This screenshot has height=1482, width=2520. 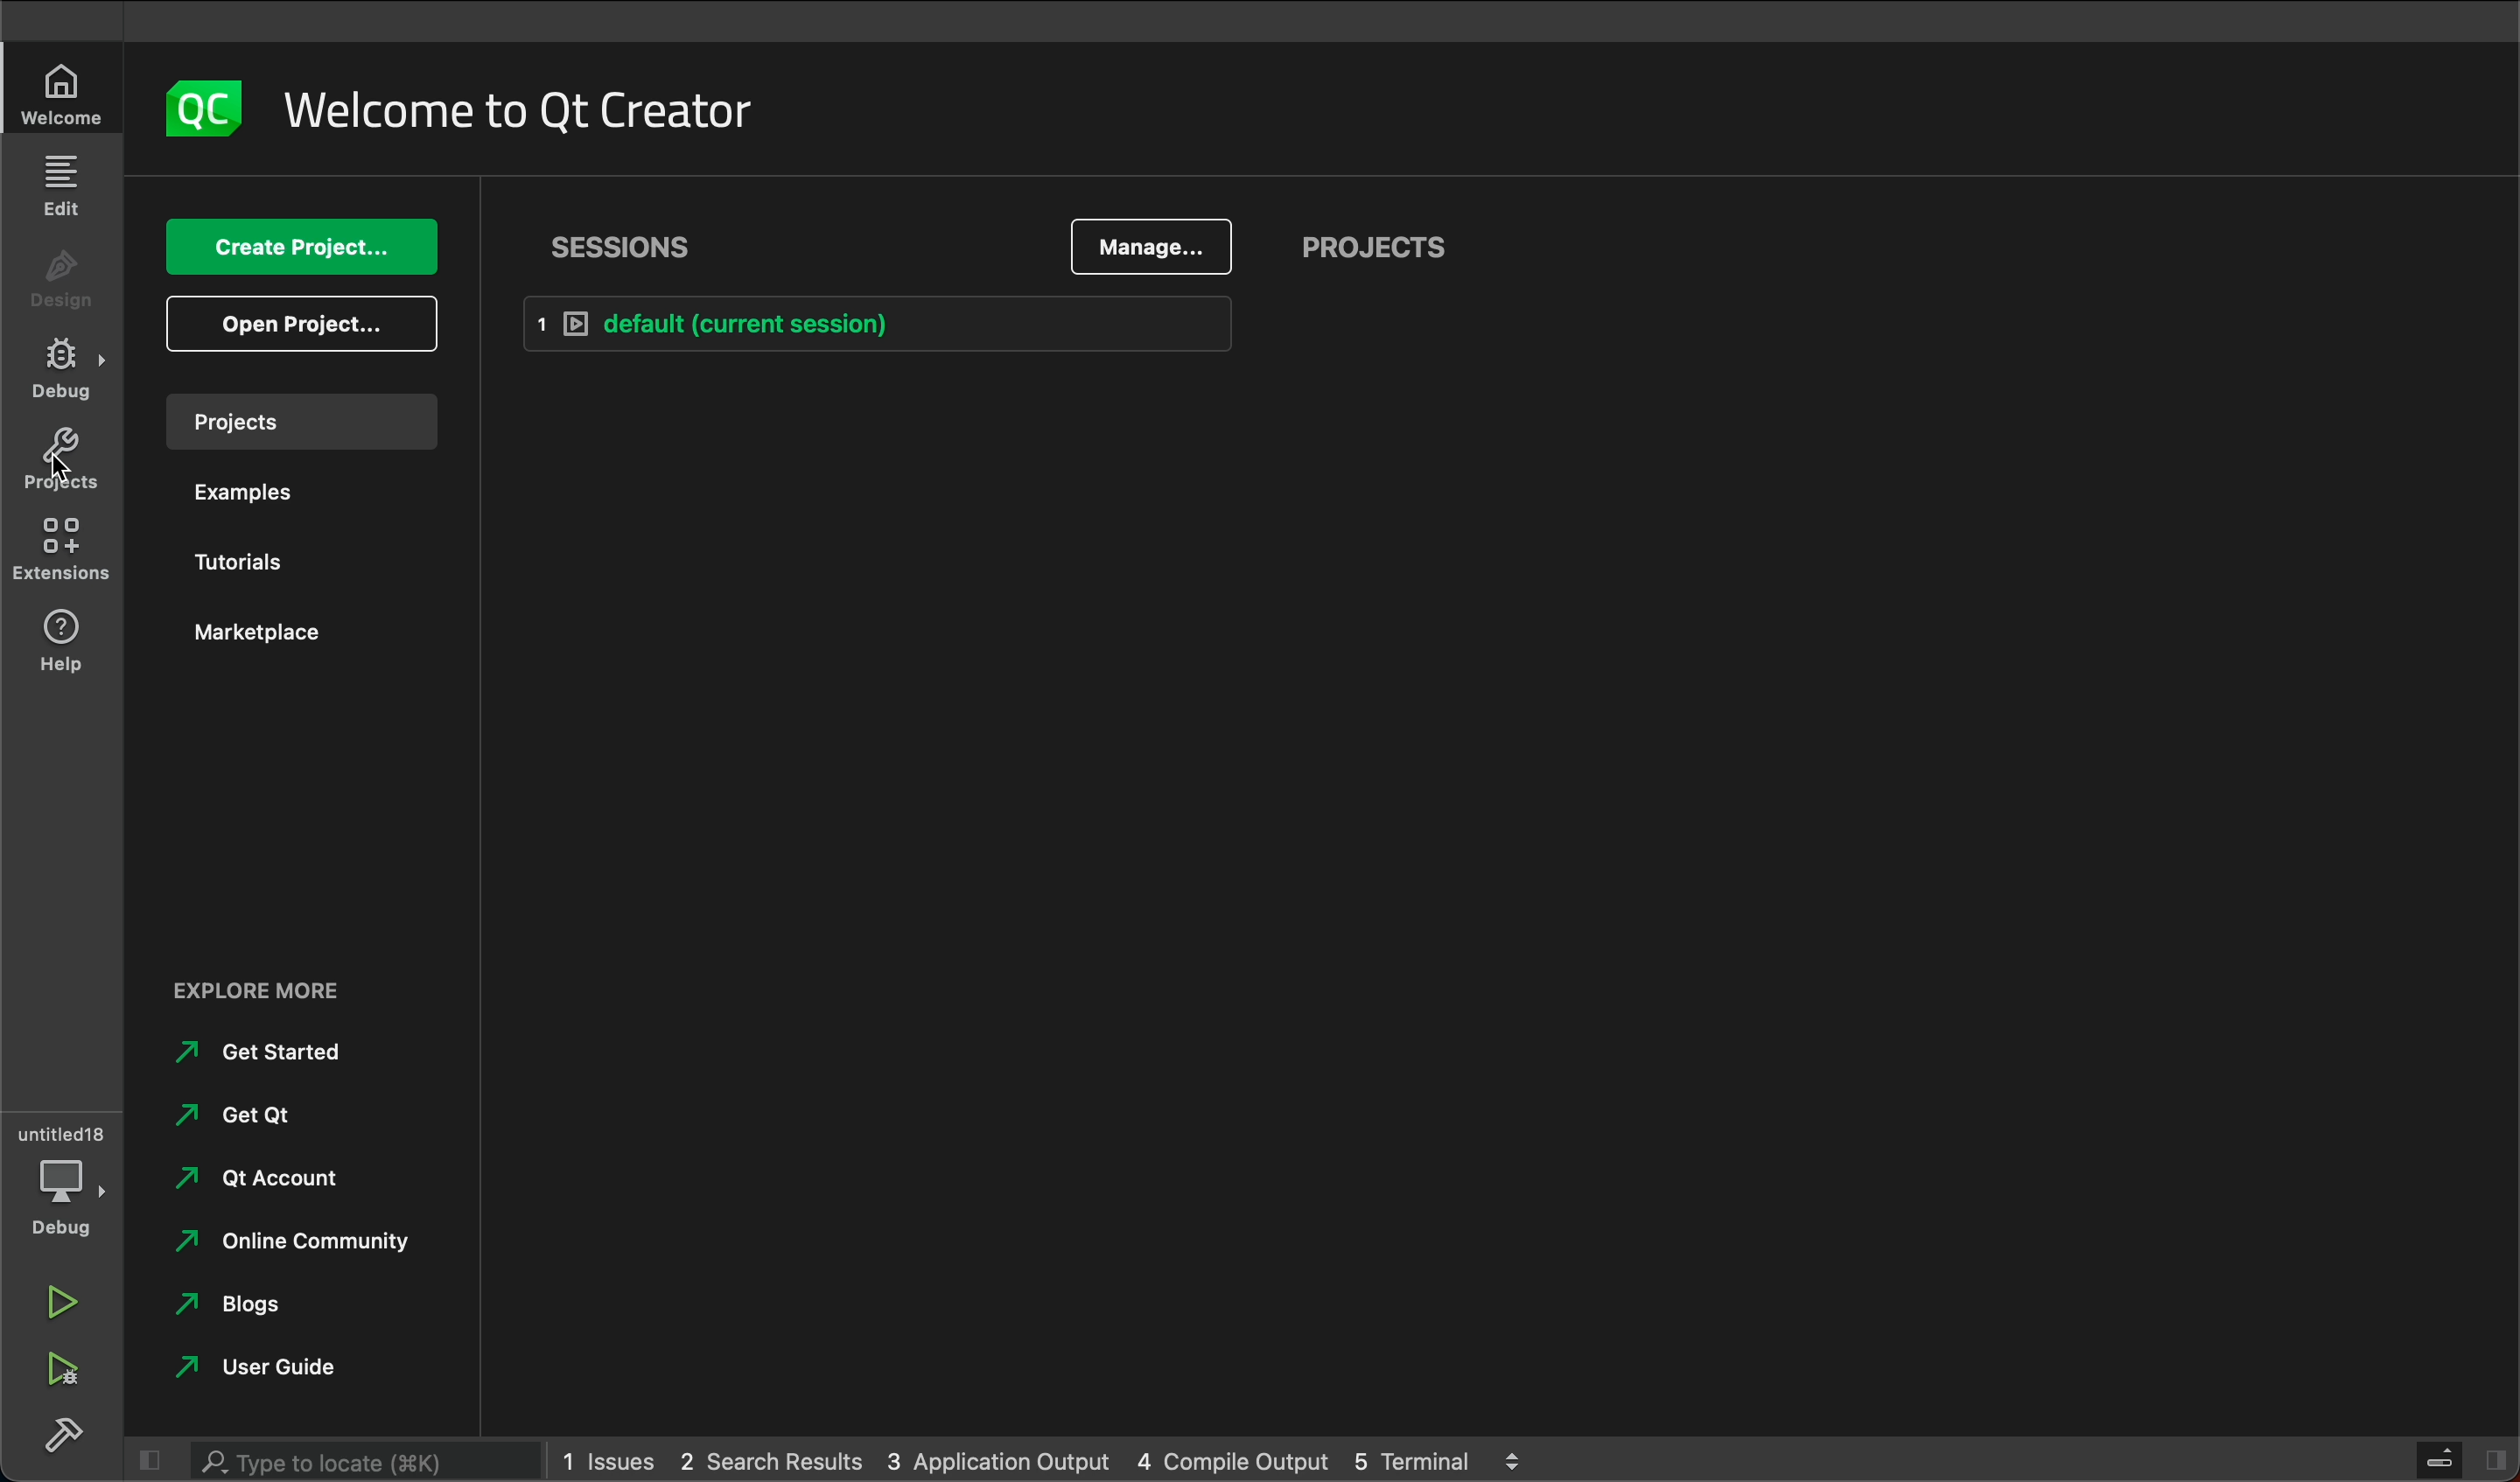 I want to click on get started, so click(x=279, y=1053).